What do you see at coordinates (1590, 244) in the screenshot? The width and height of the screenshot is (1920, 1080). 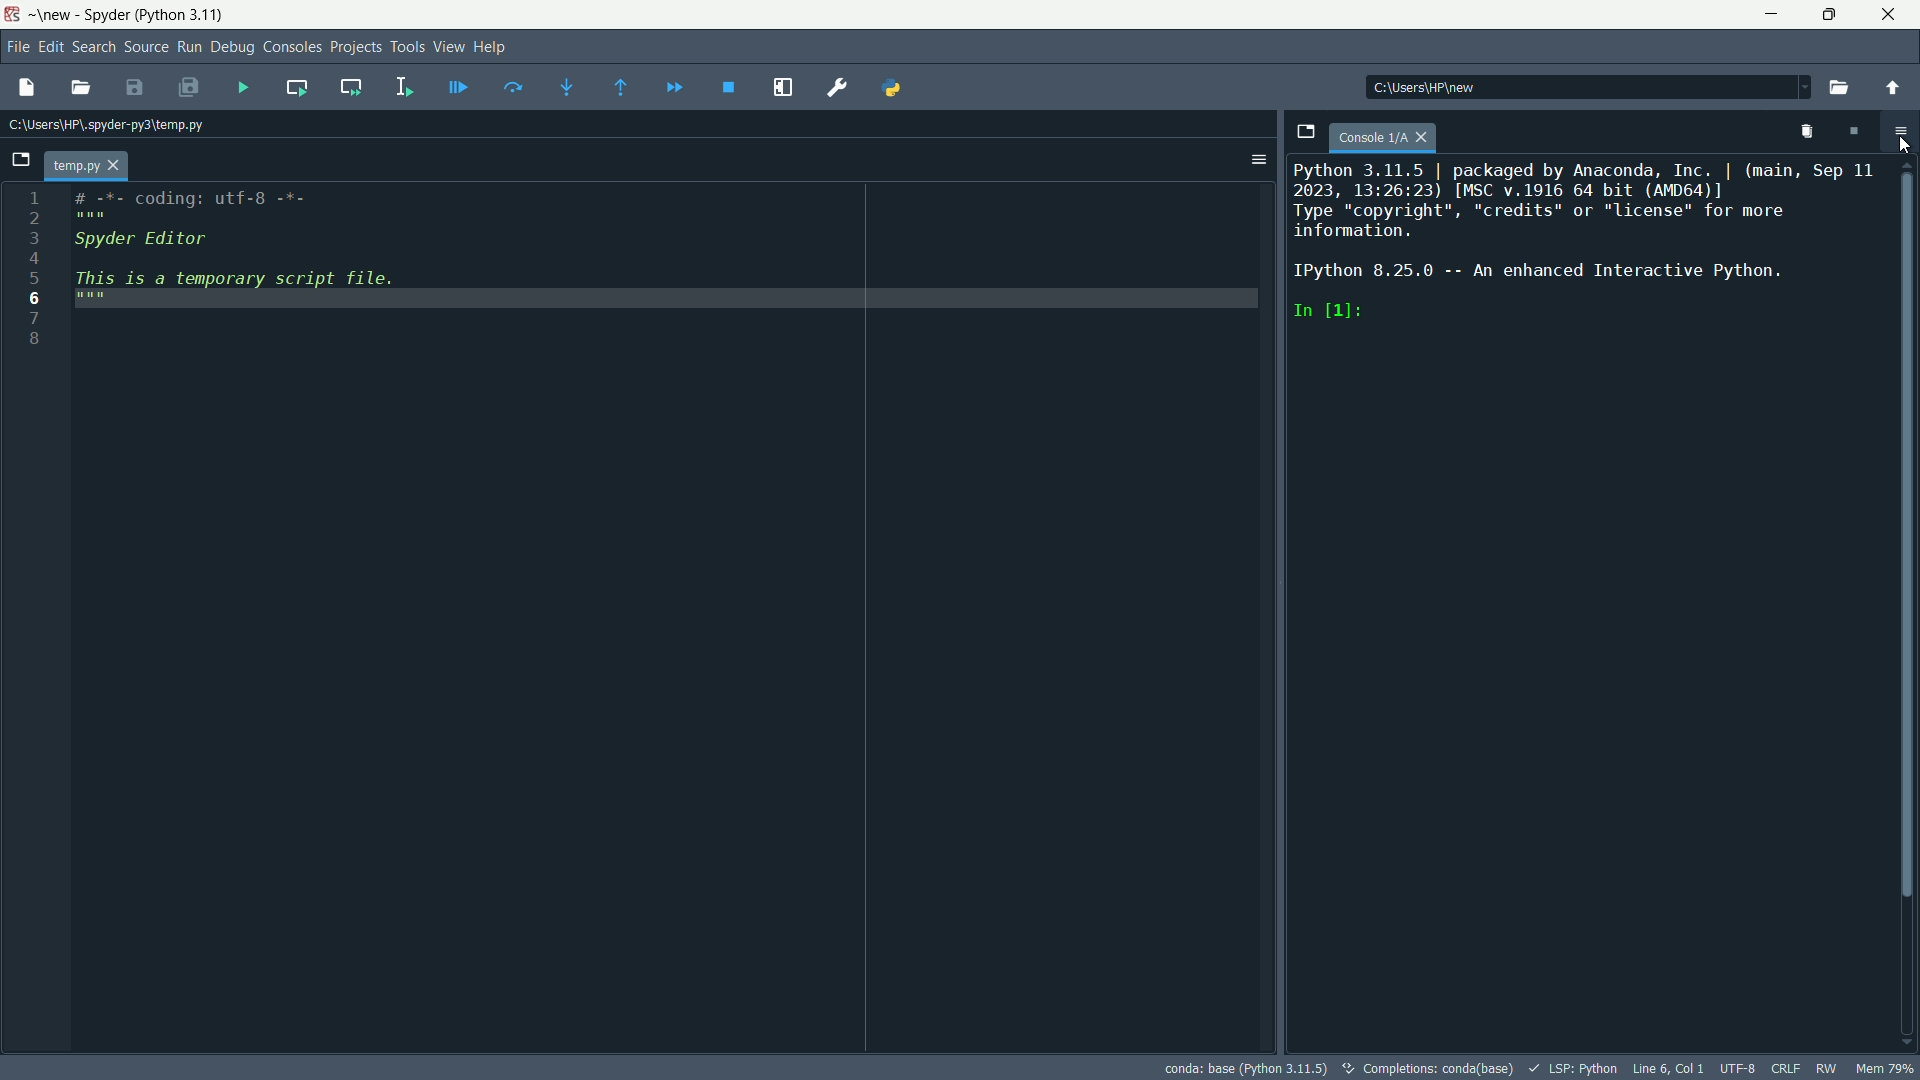 I see `Python 3.11.10 | packaged by conda-forge | (main, Oct 16 2024, 01:17:14) [MSC v.1941 64 bit (AMD64)] Type "copyright", "credits" or "license" for more information.  IPython 8.30.0 -- An enhanced Interactive Python.  In(1):` at bounding box center [1590, 244].